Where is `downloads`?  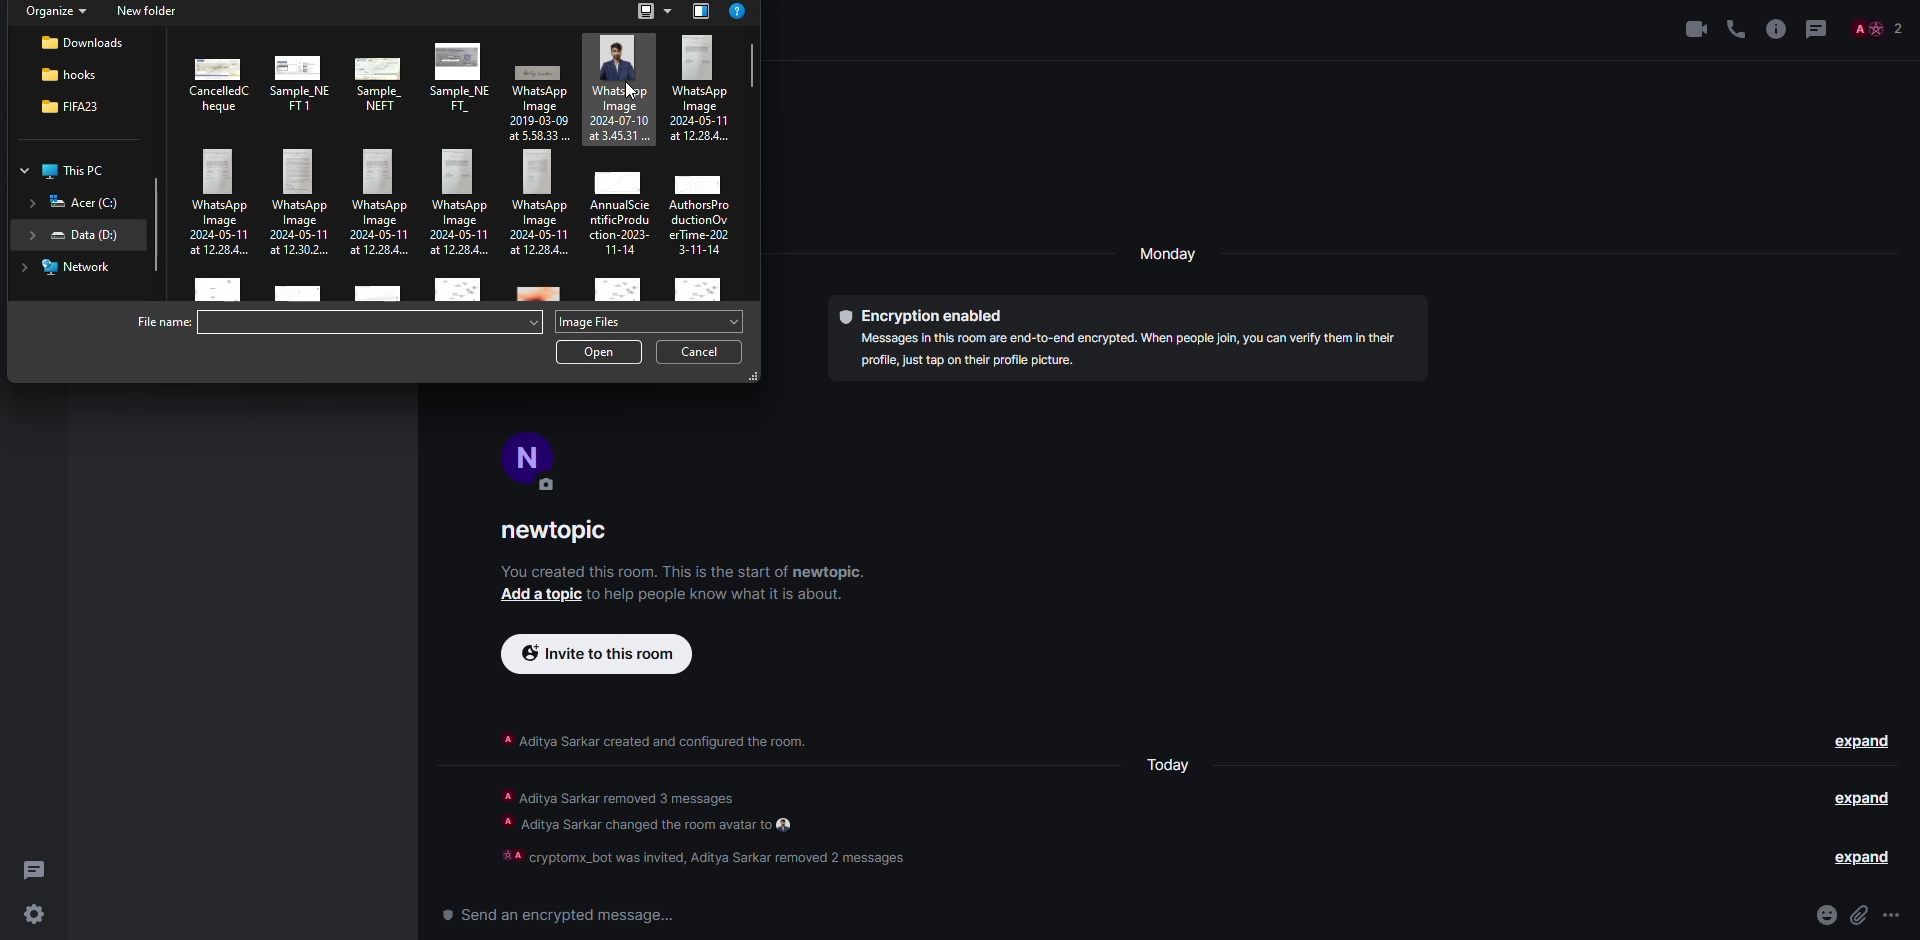 downloads is located at coordinates (85, 42).